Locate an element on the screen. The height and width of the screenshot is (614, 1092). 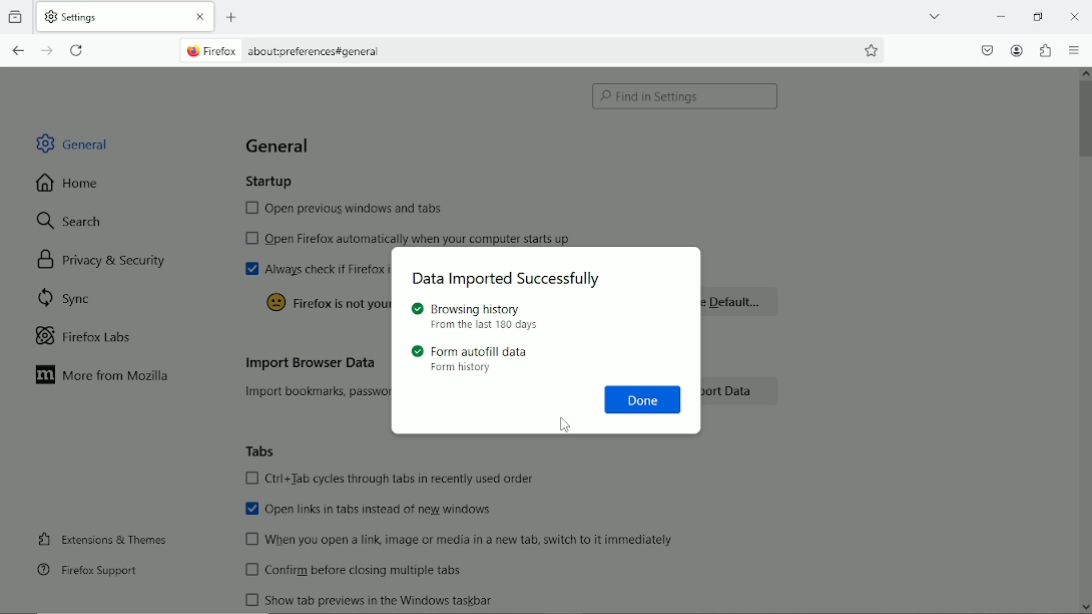
New tab is located at coordinates (232, 18).